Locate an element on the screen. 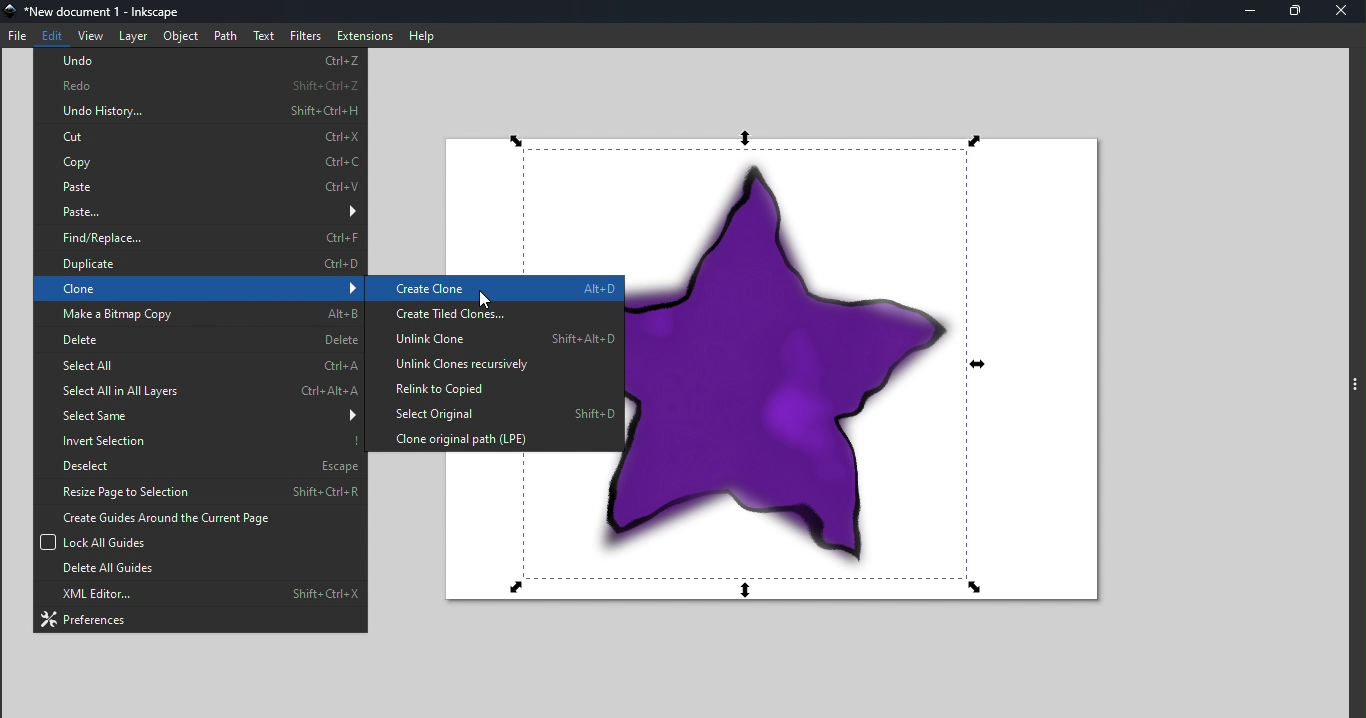 The width and height of the screenshot is (1366, 718). Create guides around the current page is located at coordinates (198, 517).